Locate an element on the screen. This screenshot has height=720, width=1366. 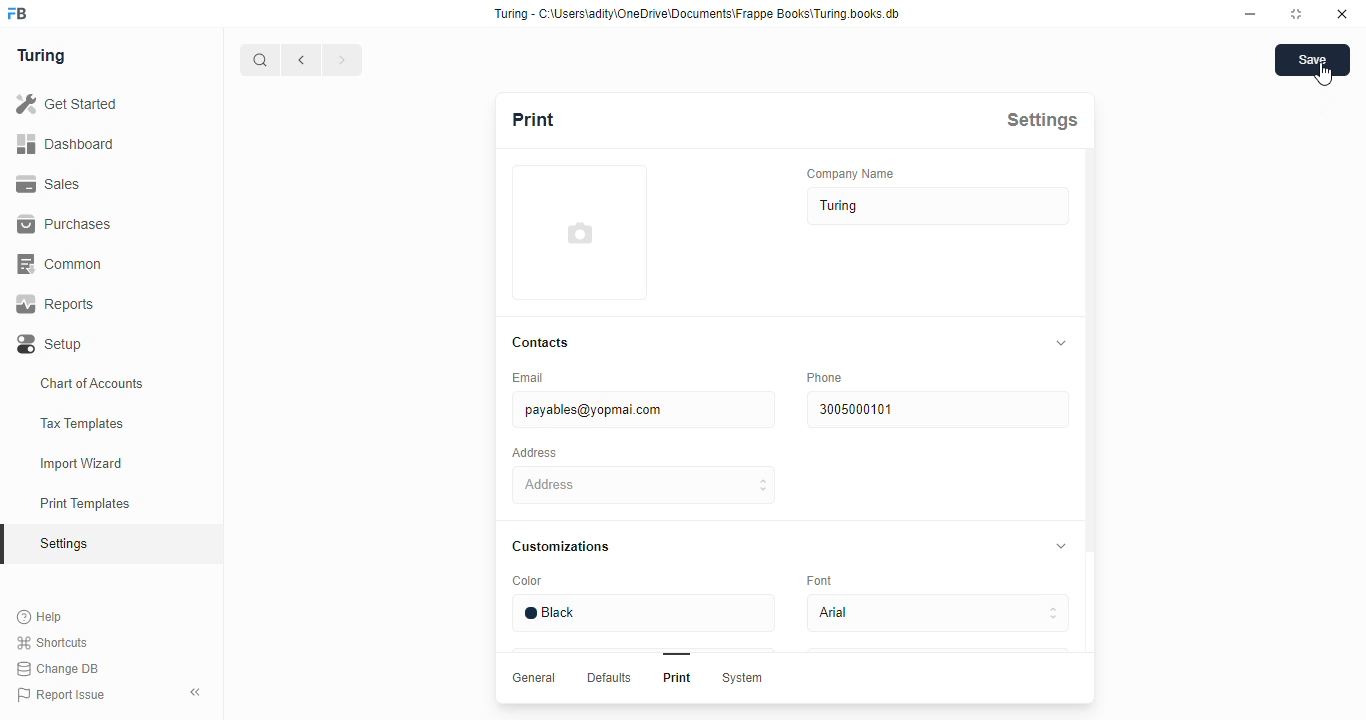
System is located at coordinates (746, 679).